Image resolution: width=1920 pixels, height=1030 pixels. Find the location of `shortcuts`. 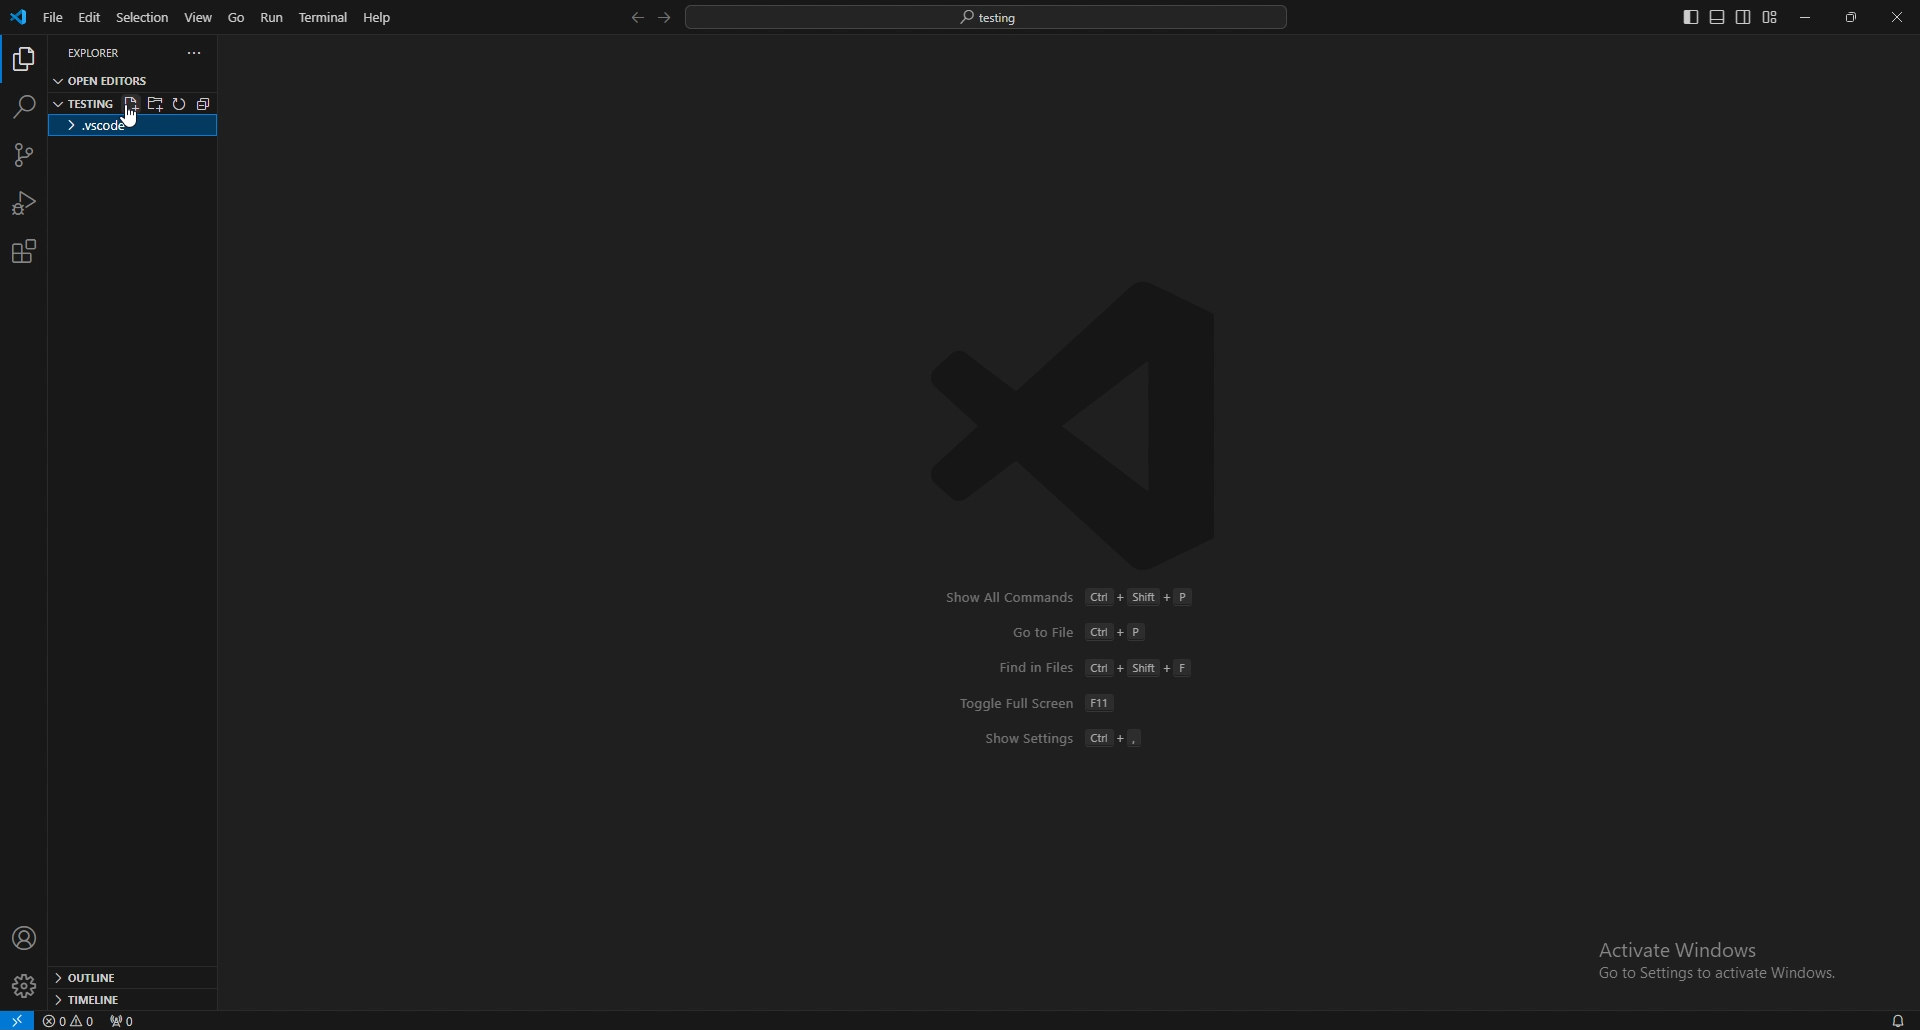

shortcuts is located at coordinates (1078, 668).